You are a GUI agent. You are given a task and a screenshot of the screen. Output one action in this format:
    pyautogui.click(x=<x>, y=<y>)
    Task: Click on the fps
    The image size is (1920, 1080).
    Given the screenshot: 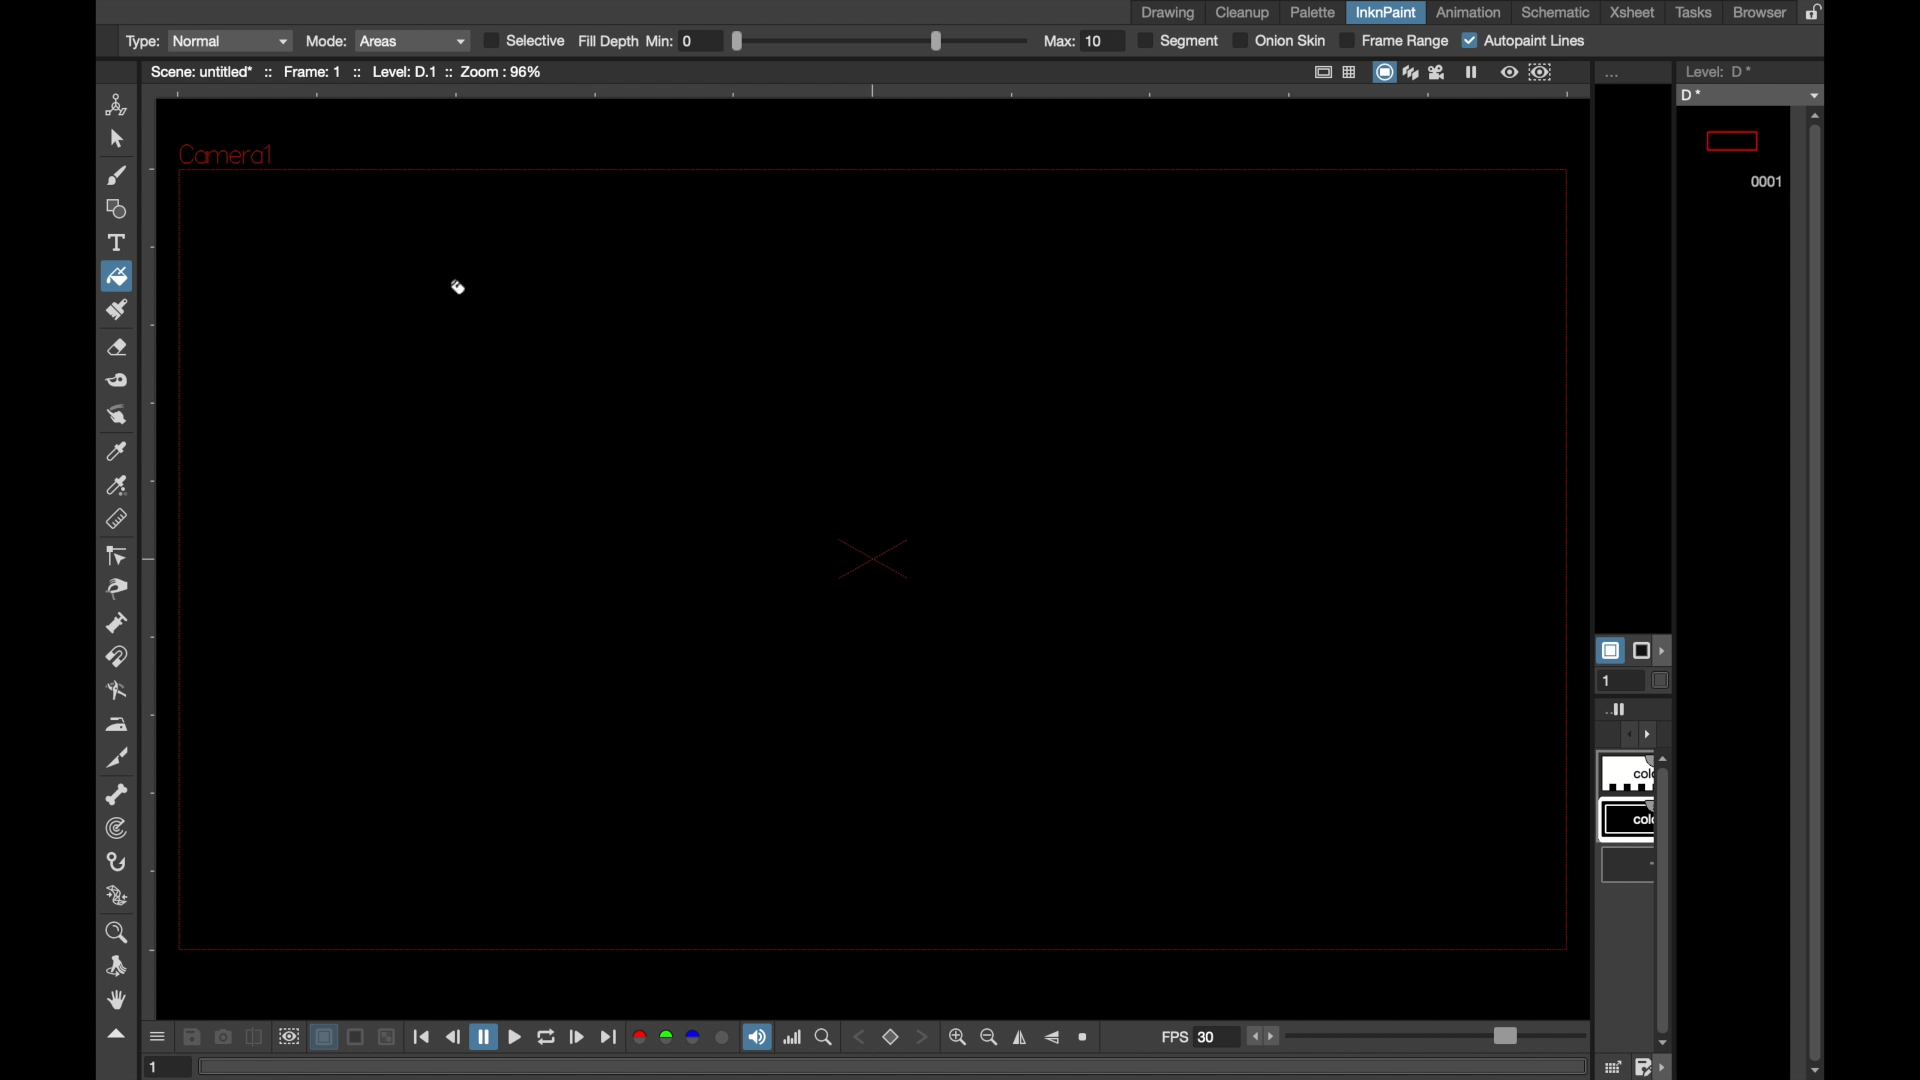 What is the action you would take?
    pyautogui.click(x=1197, y=1035)
    